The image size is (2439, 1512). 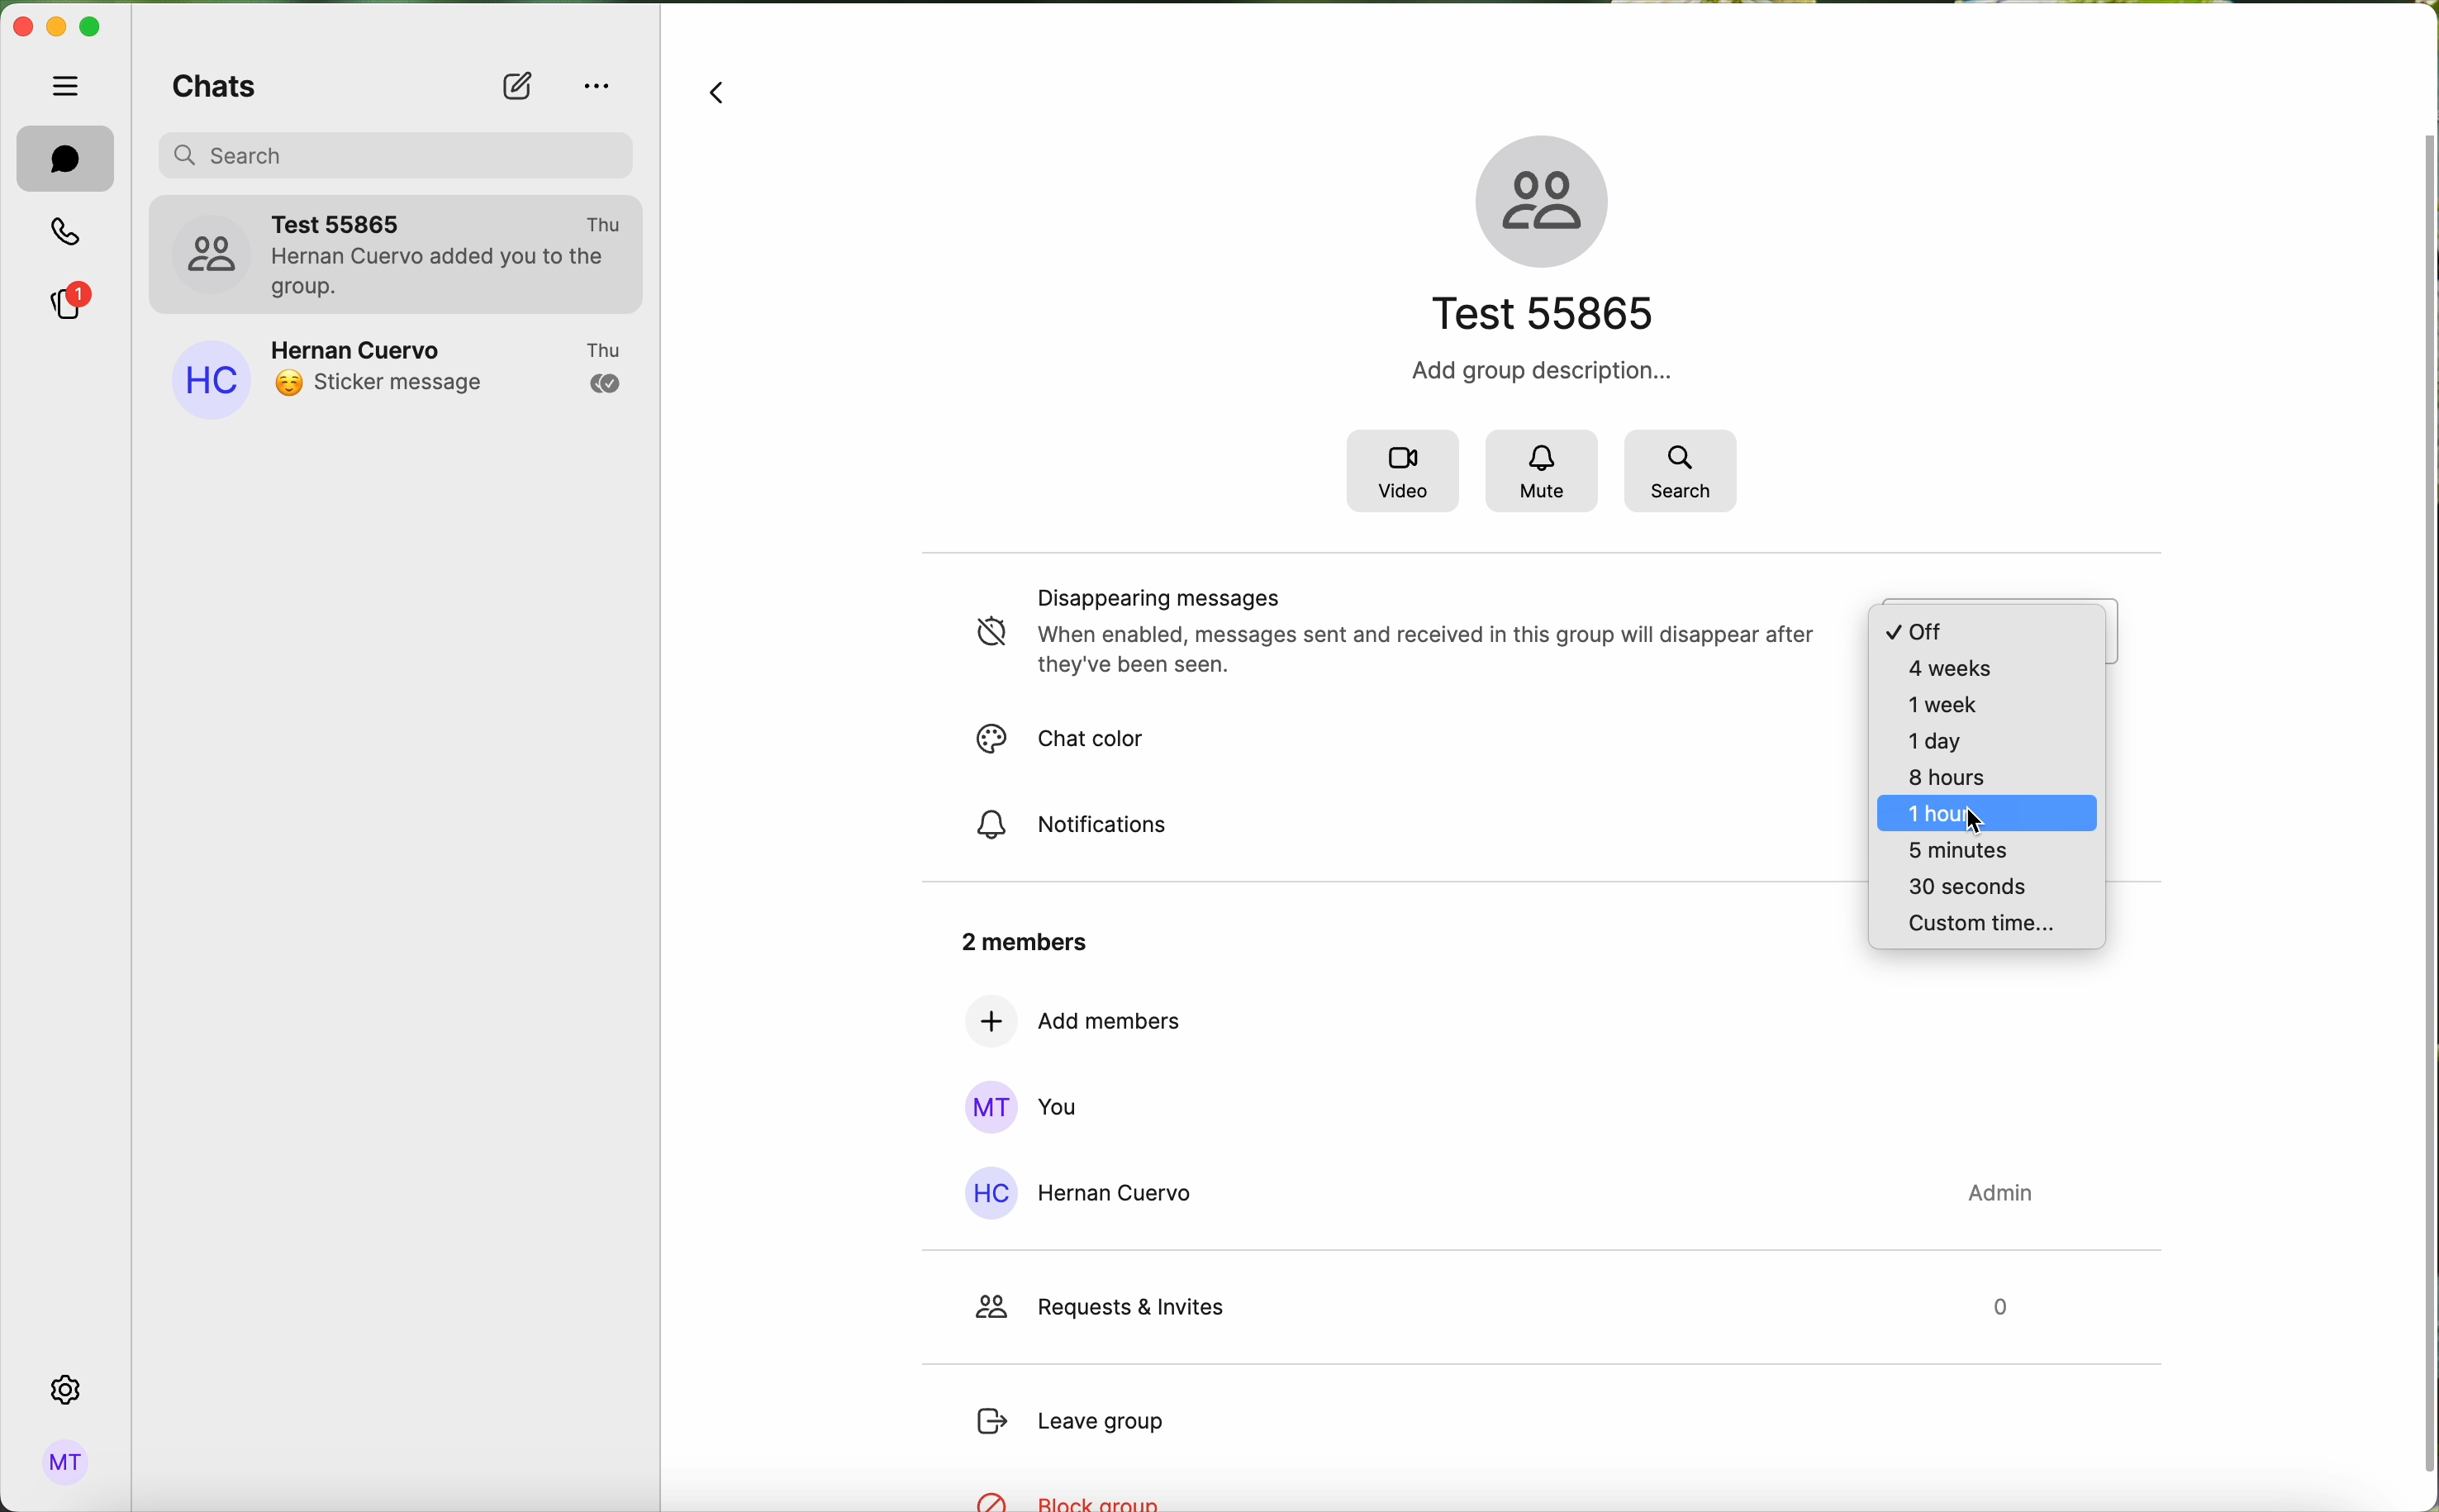 What do you see at coordinates (1067, 740) in the screenshot?
I see `chat color` at bounding box center [1067, 740].